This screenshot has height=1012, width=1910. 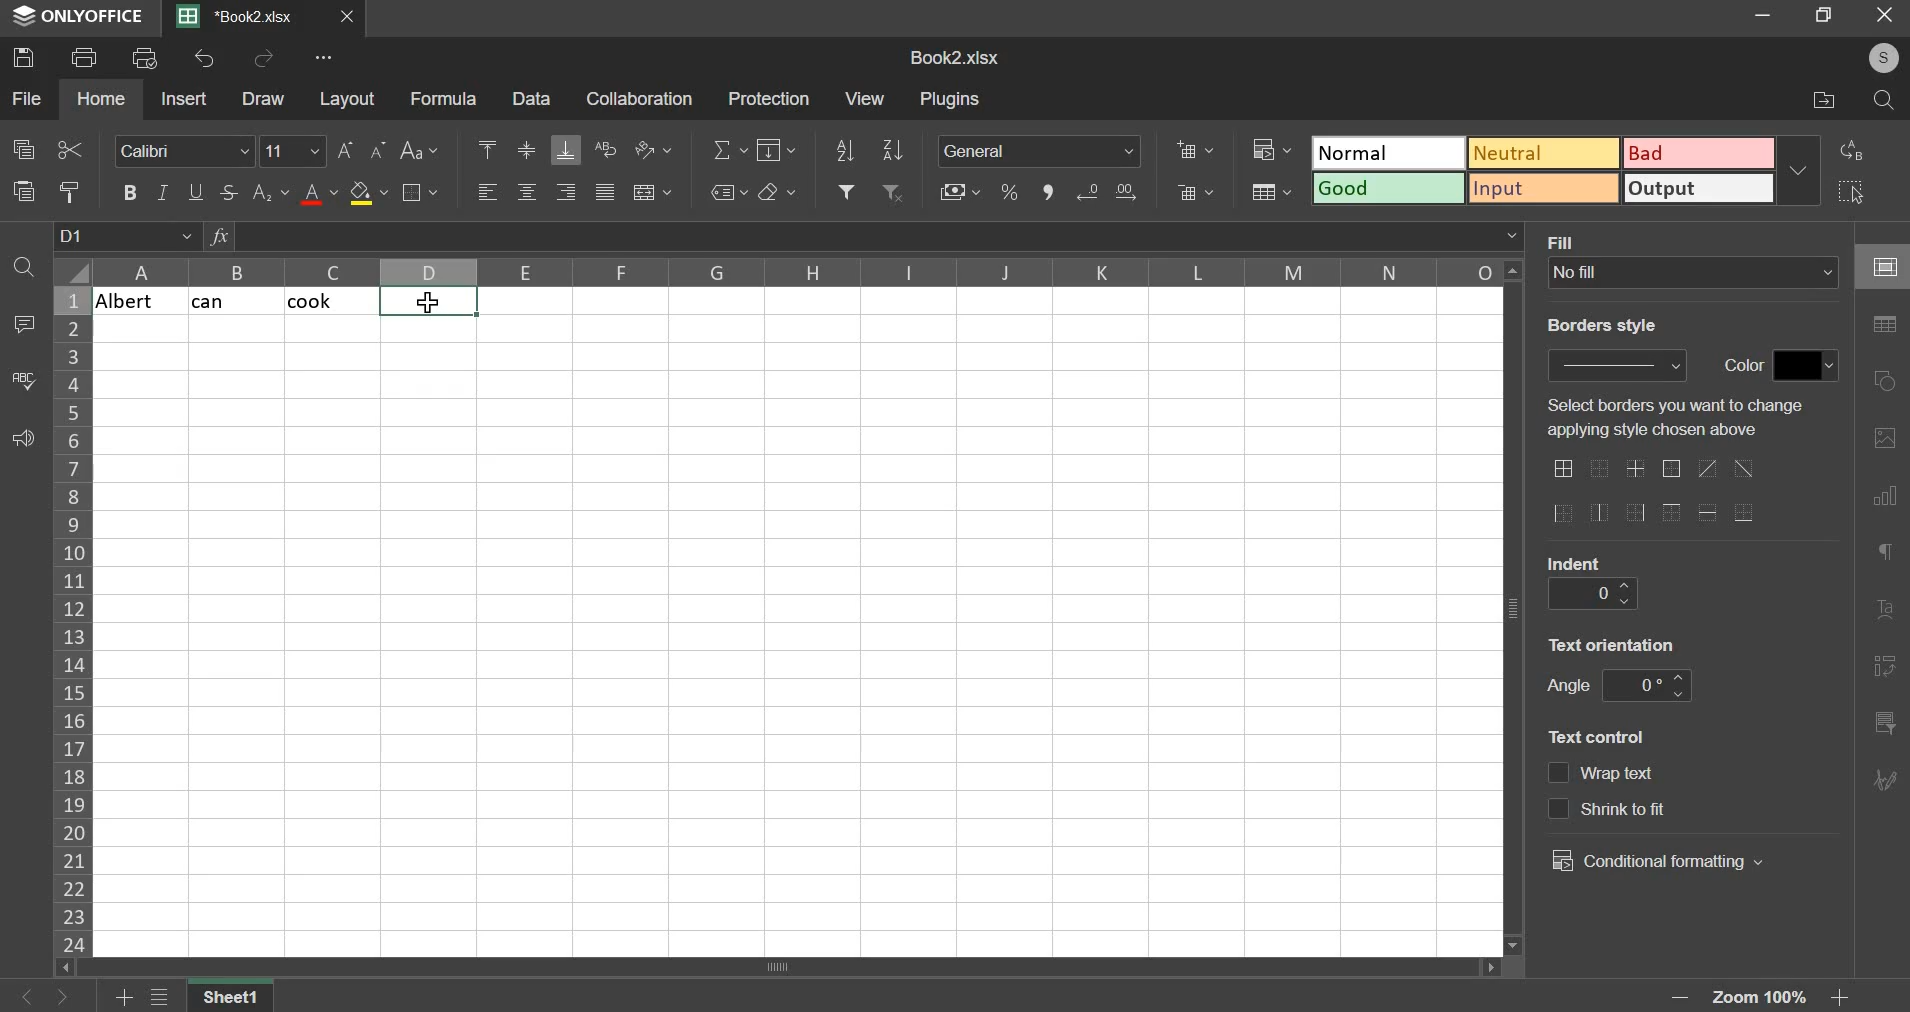 I want to click on file location, so click(x=1821, y=102).